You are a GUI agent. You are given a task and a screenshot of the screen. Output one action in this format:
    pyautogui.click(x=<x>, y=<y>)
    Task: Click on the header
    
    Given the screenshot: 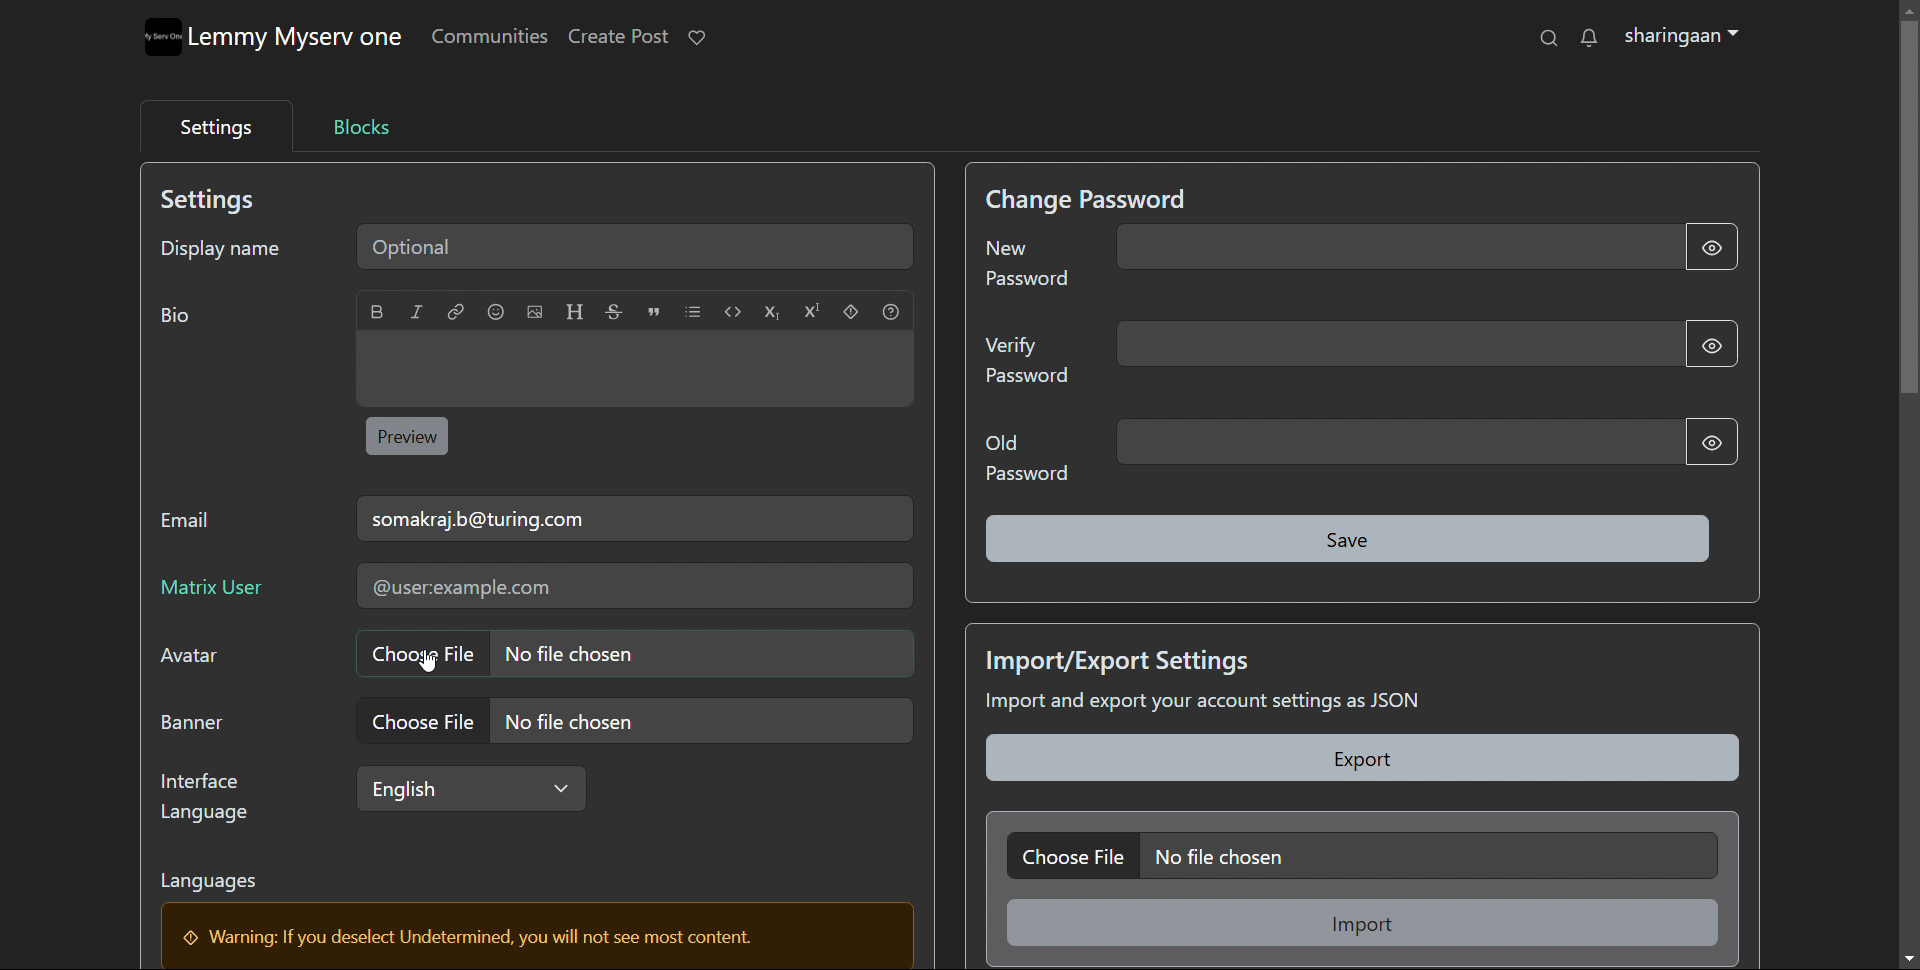 What is the action you would take?
    pyautogui.click(x=575, y=312)
    